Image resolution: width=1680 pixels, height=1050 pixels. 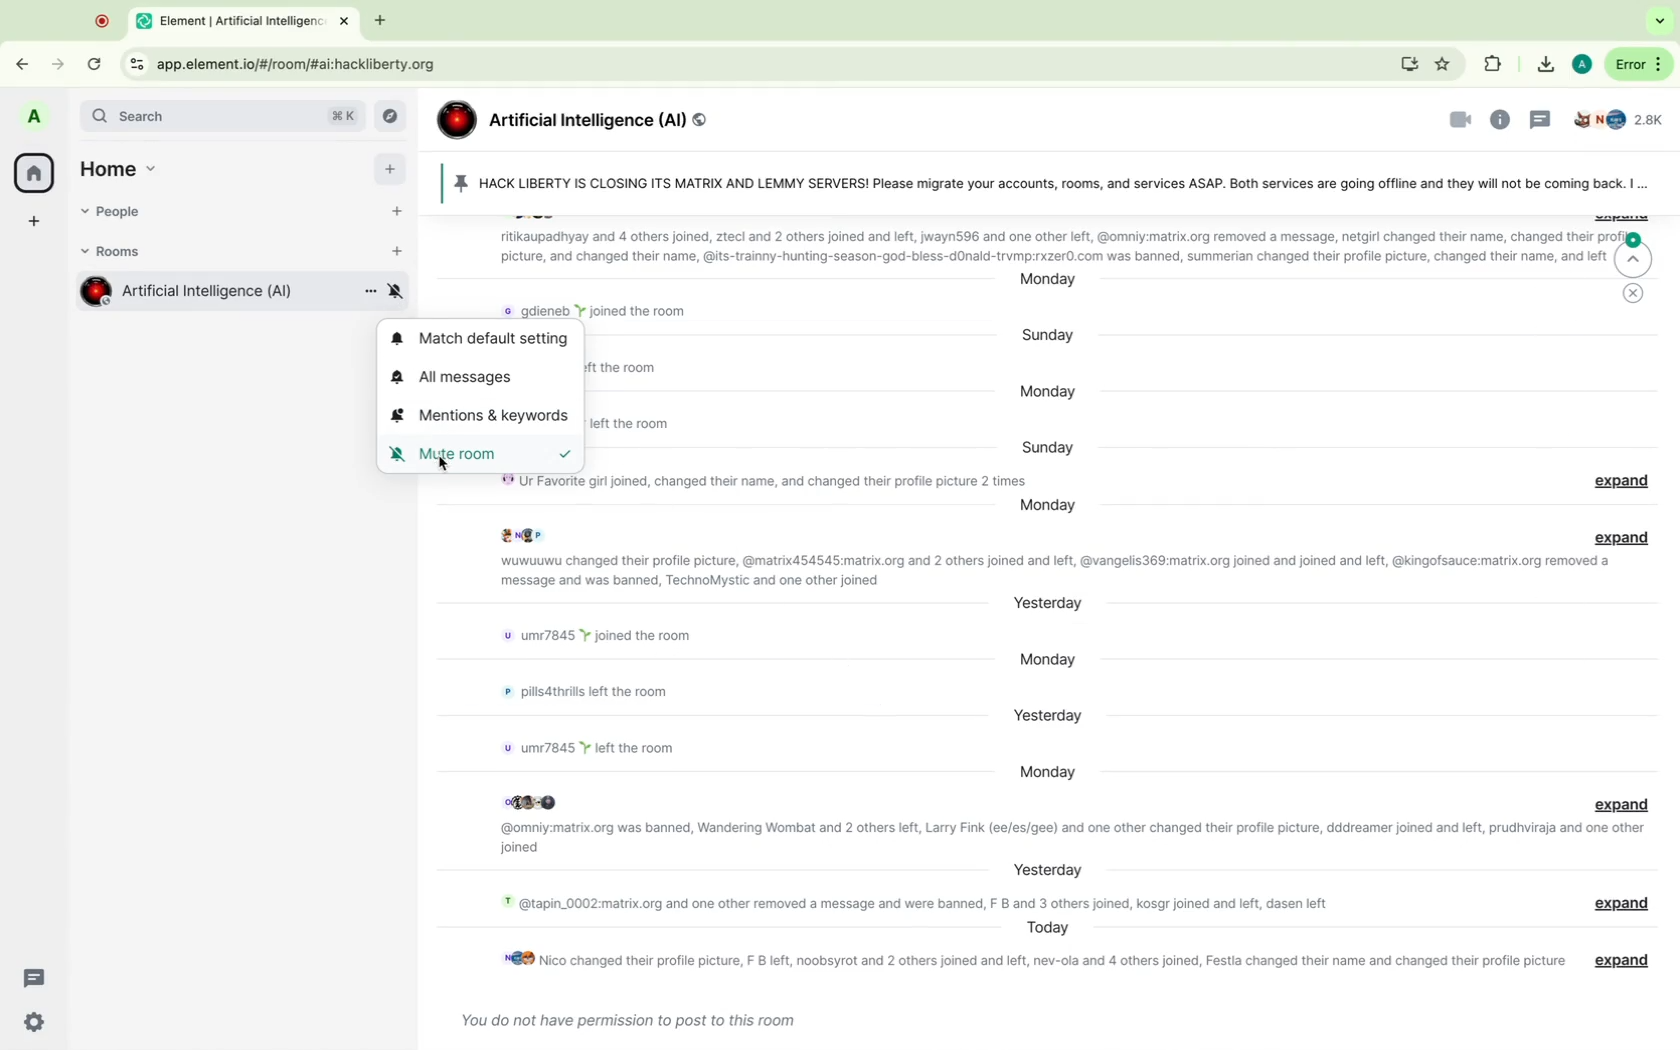 I want to click on install elements, so click(x=1407, y=64).